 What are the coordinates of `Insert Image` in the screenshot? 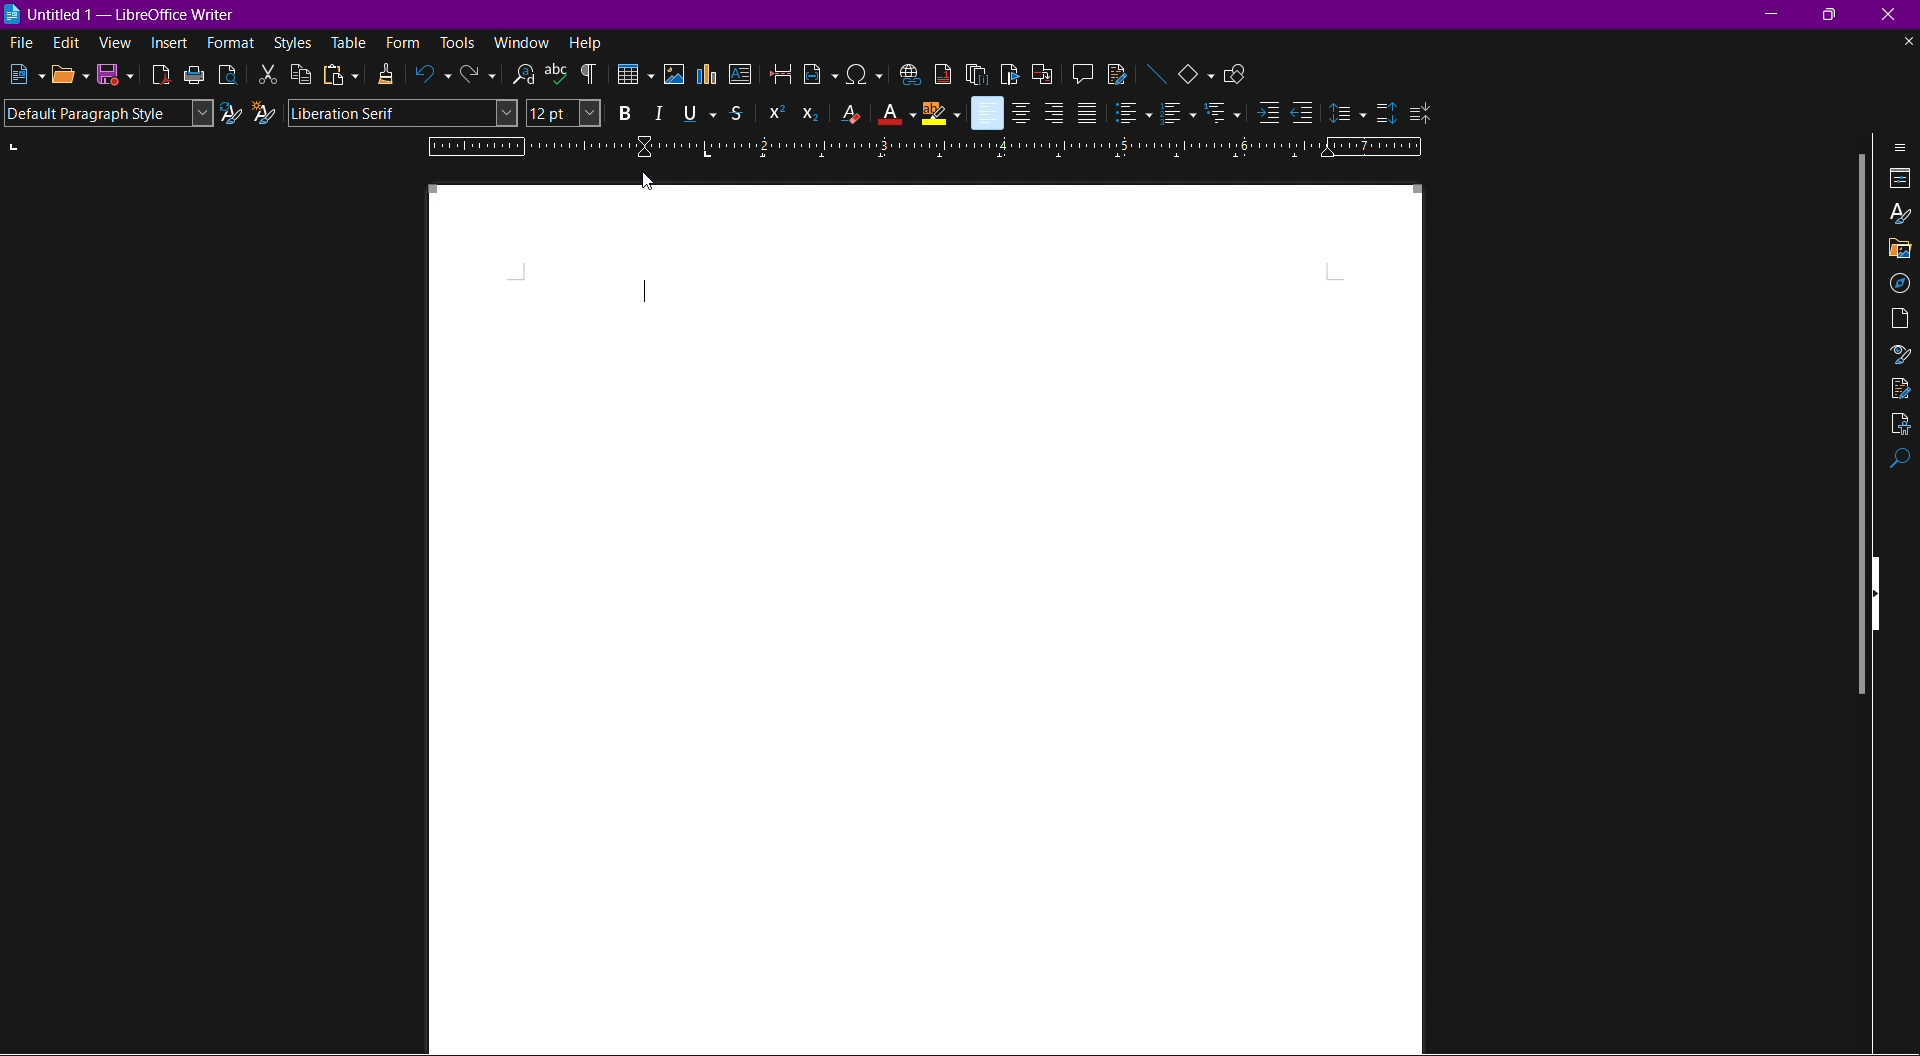 It's located at (675, 75).